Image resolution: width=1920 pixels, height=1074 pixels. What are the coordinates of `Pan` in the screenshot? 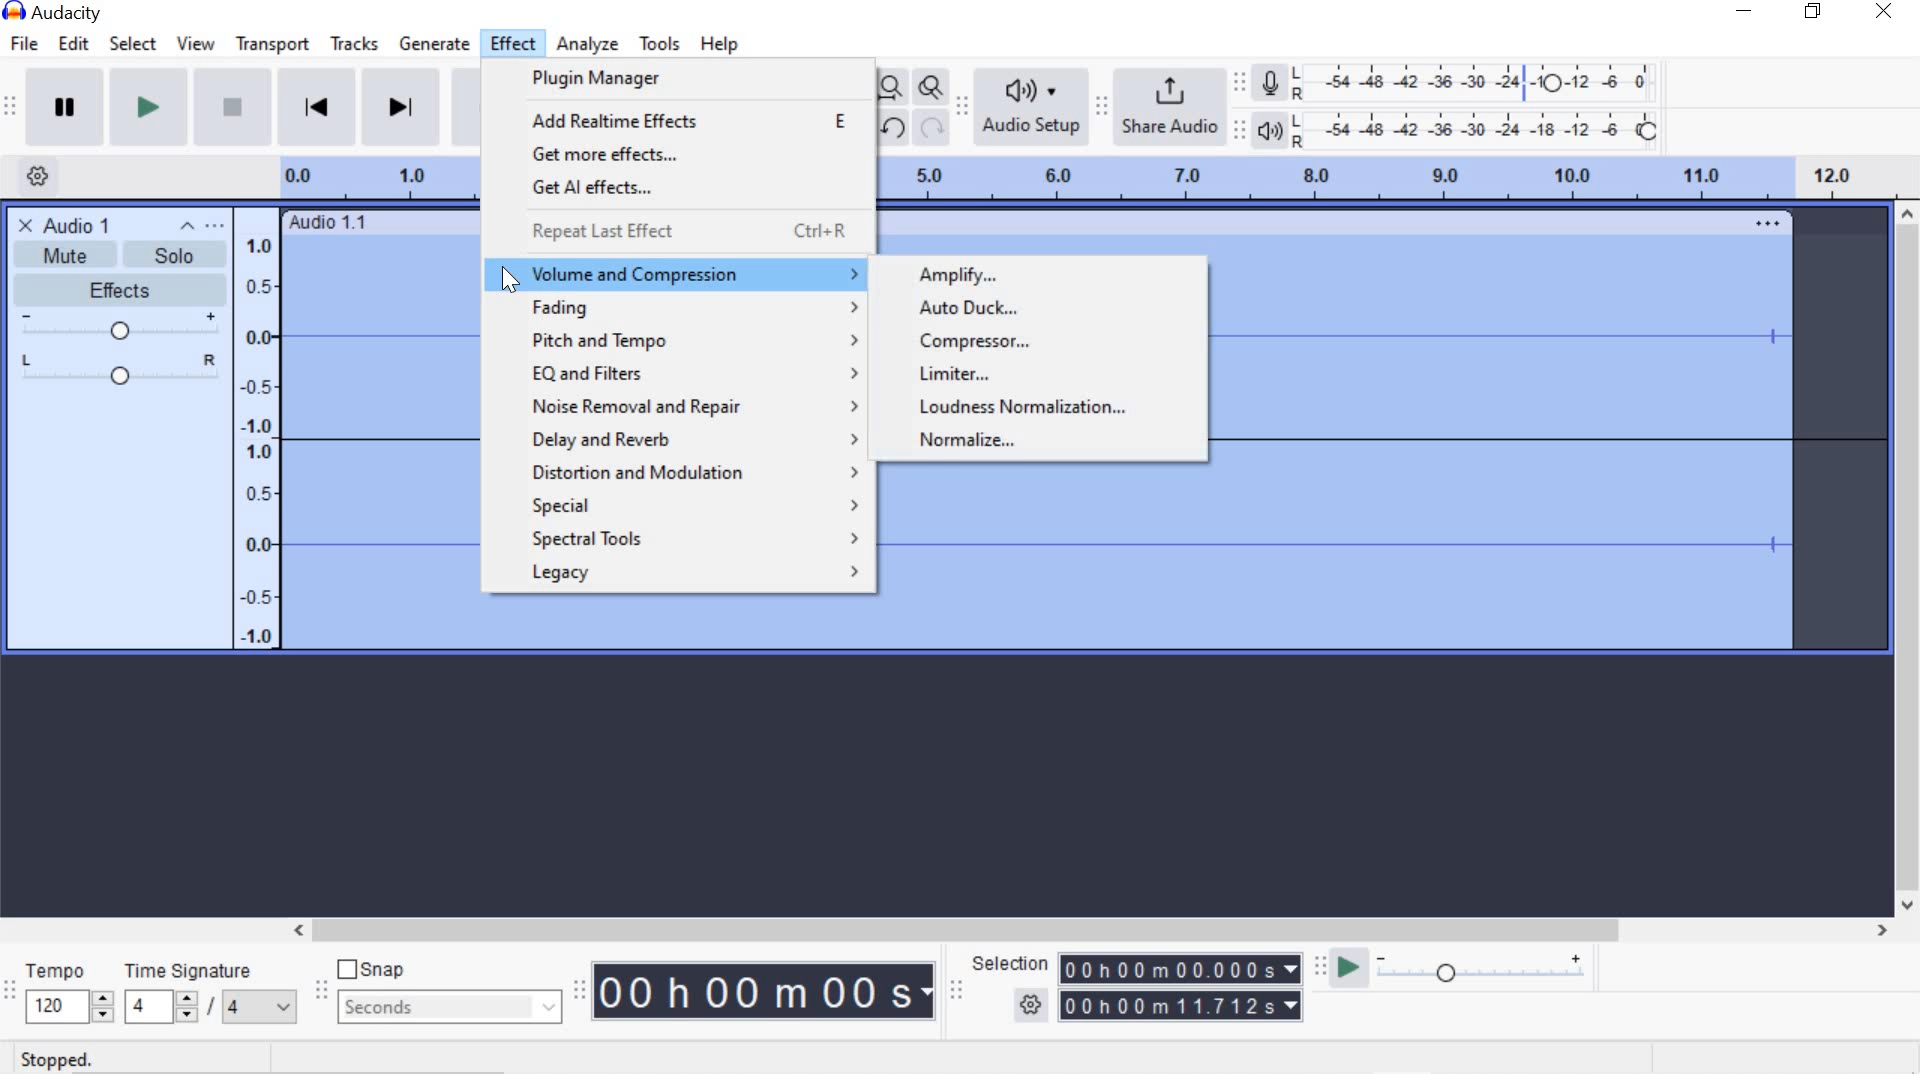 It's located at (118, 372).